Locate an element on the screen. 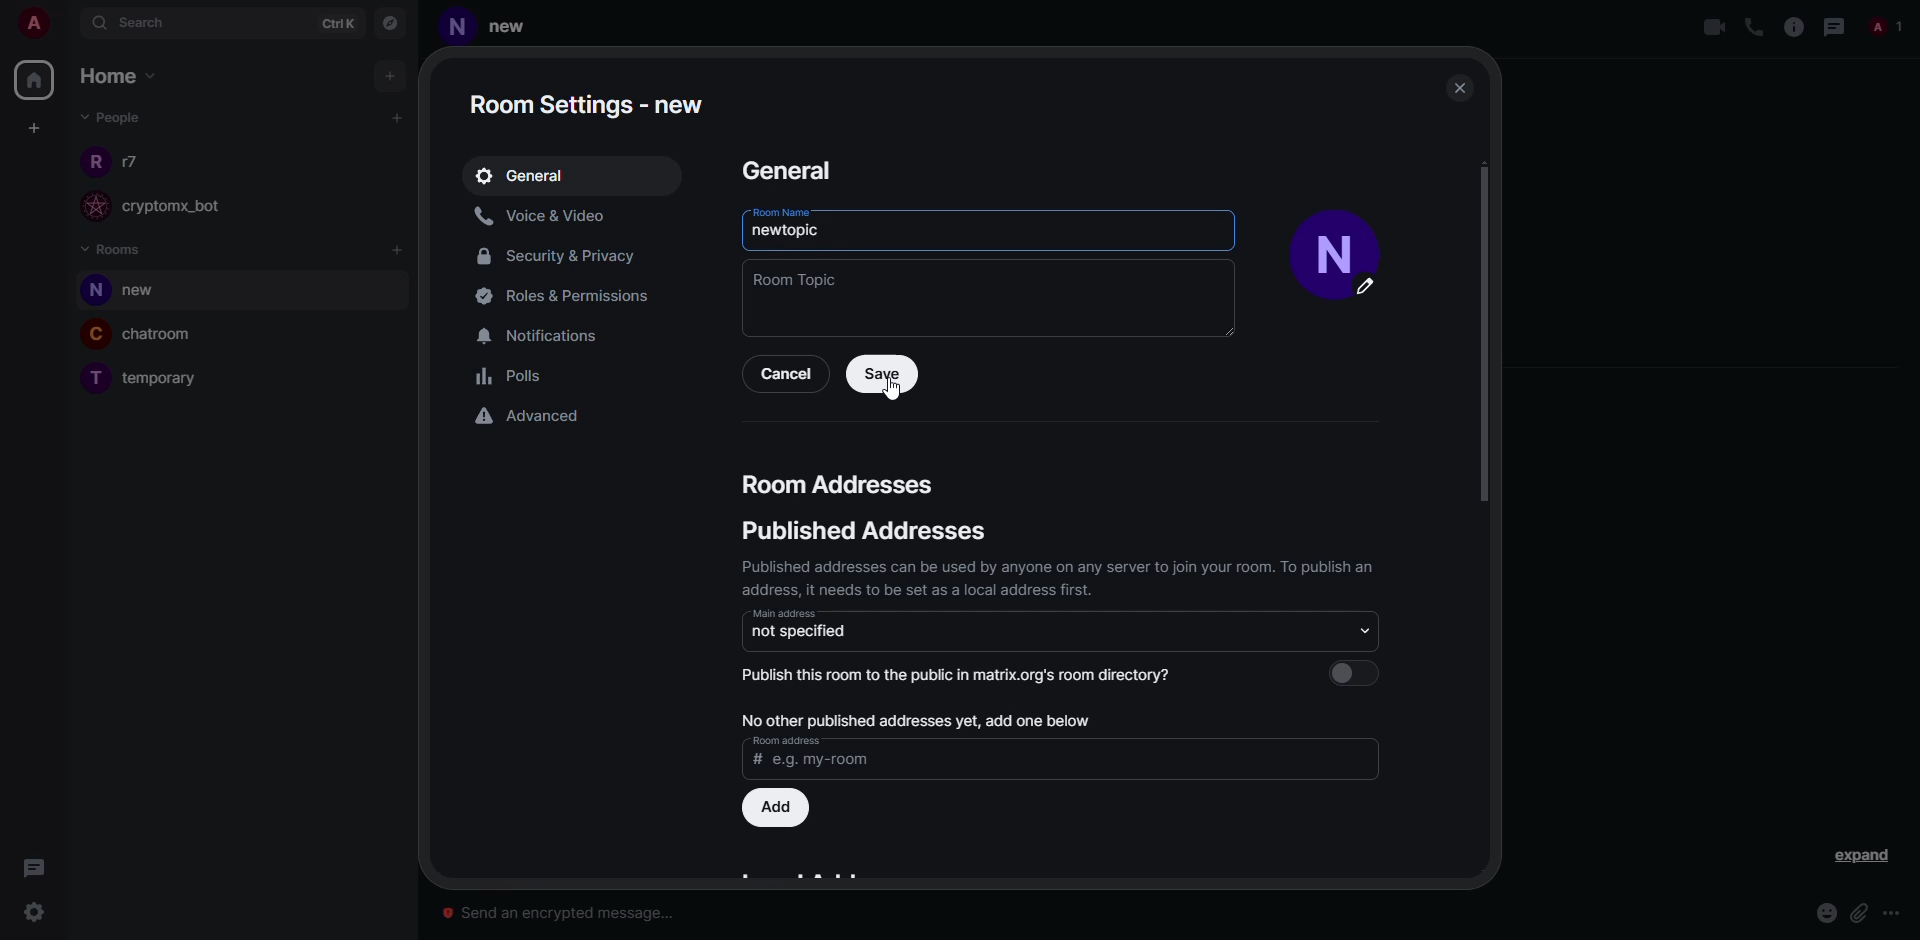 This screenshot has height=940, width=1920. polls is located at coordinates (514, 379).